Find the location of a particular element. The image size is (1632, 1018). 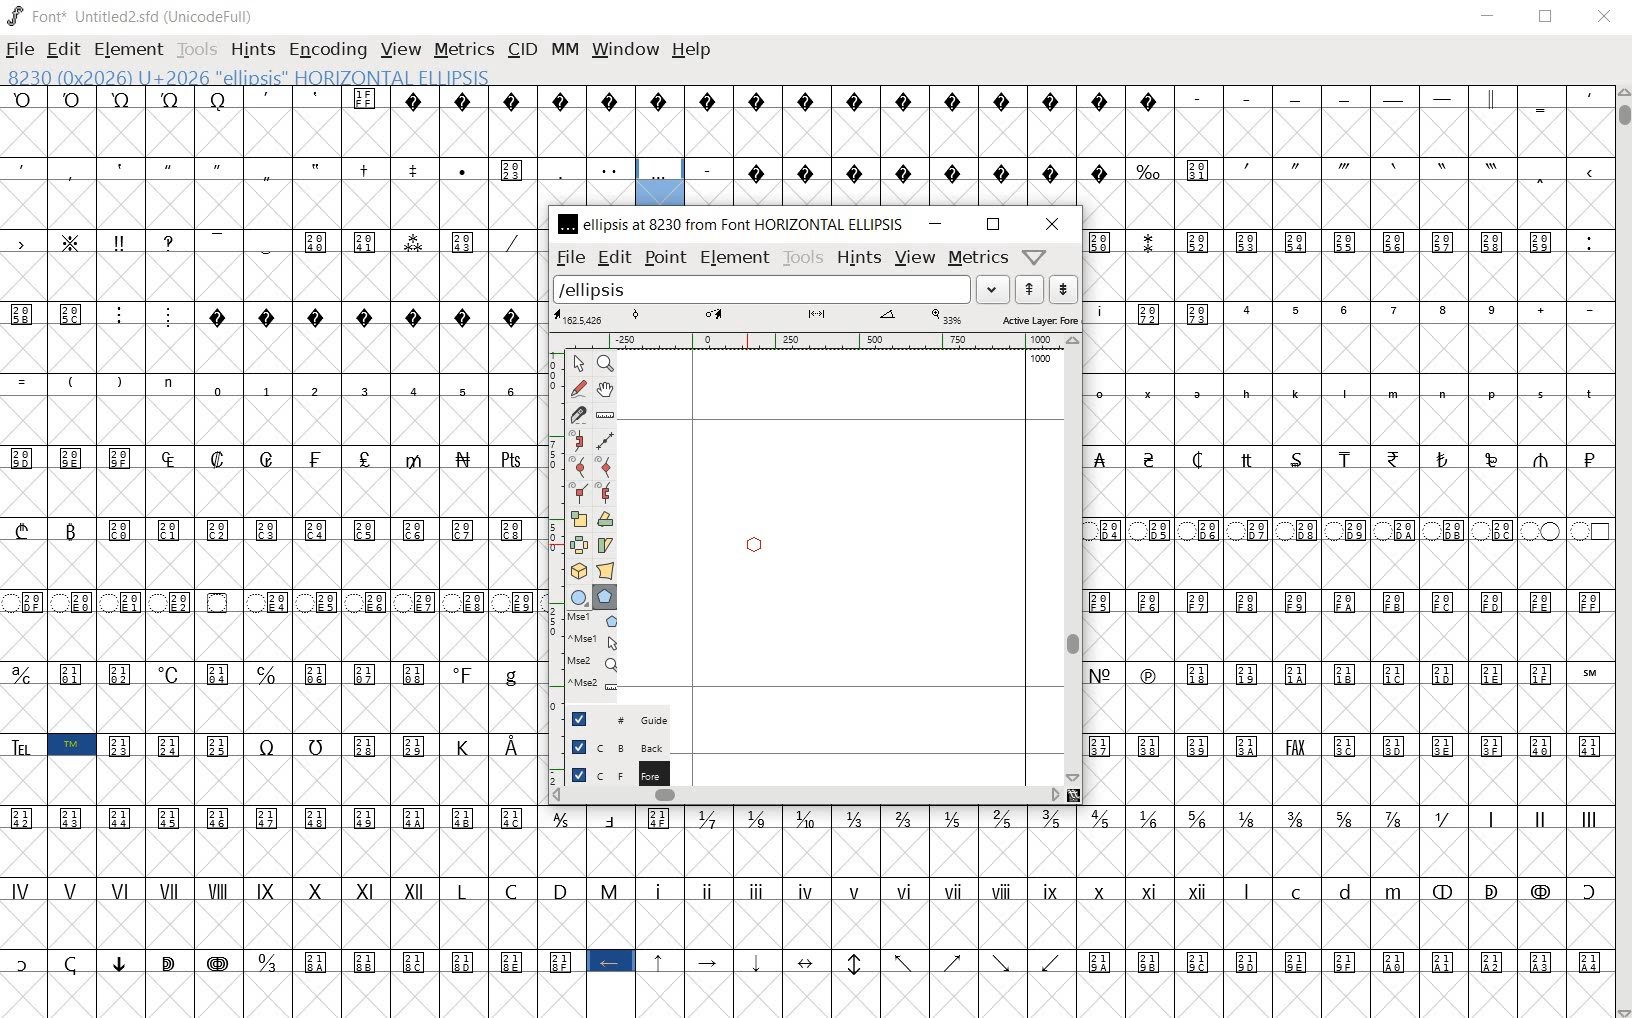

glyph characters is located at coordinates (1073, 906).